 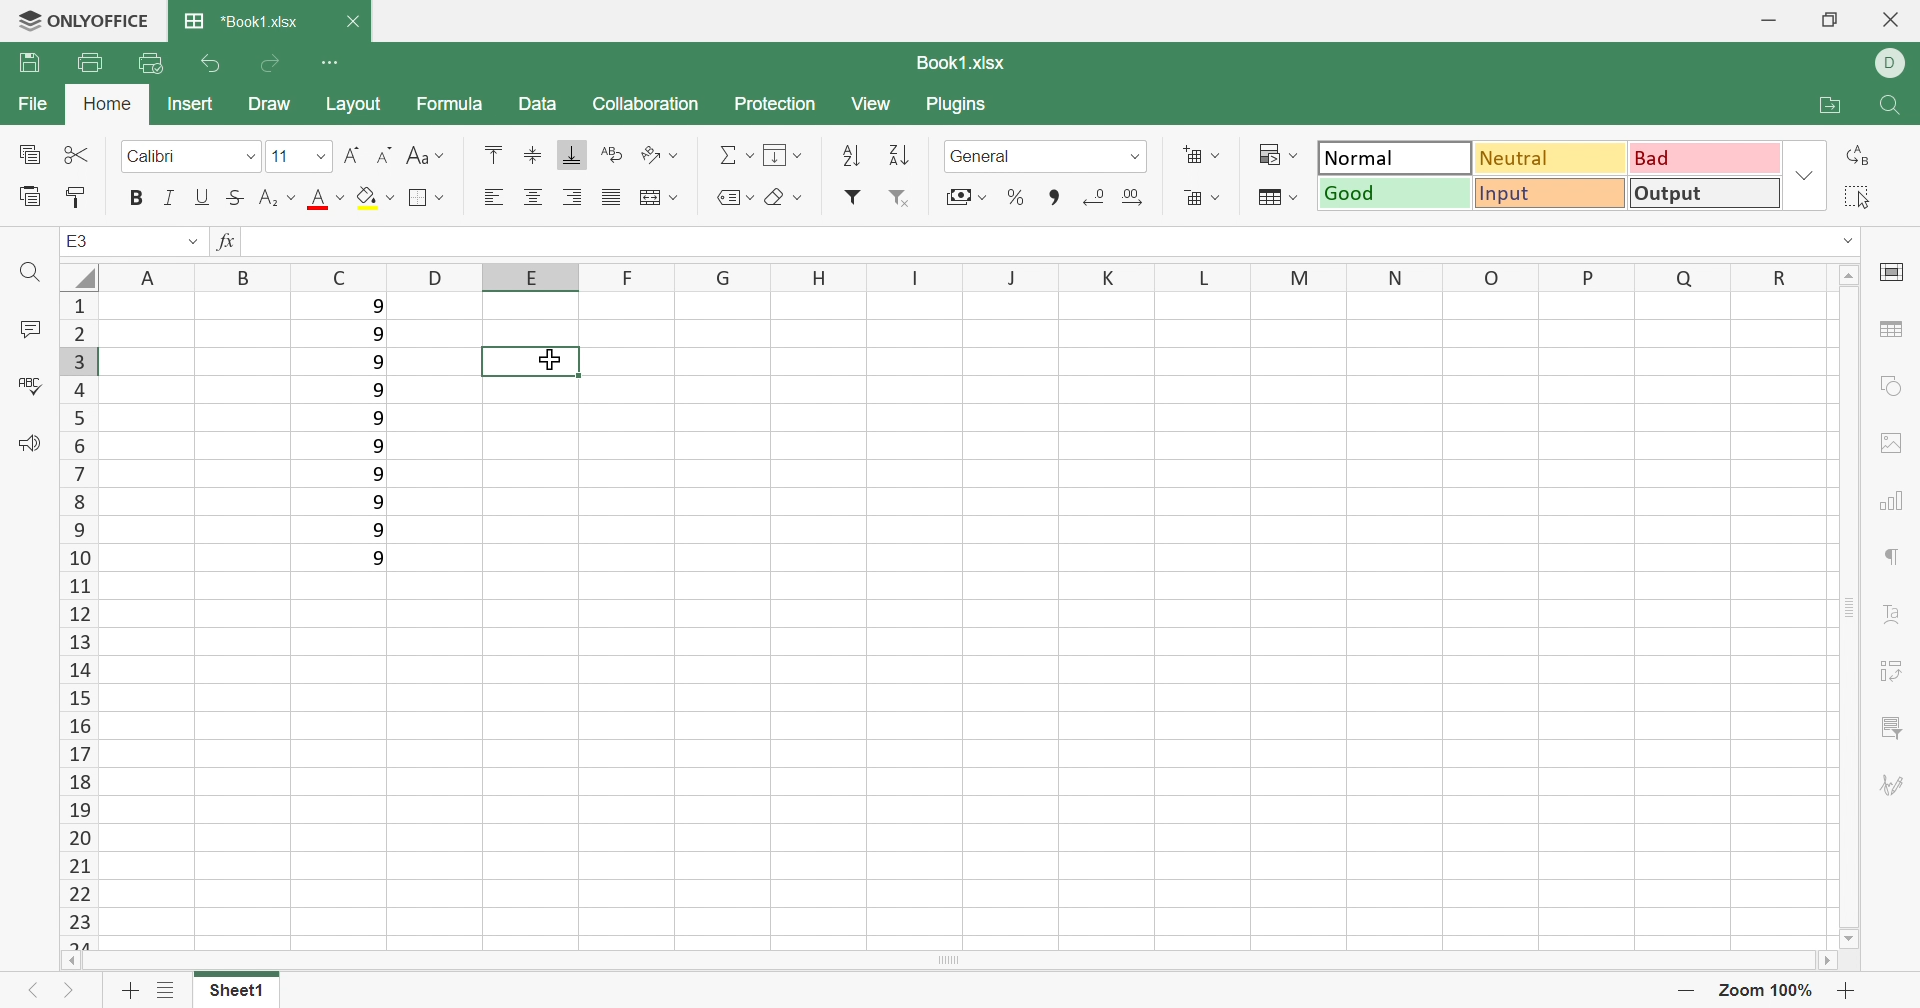 What do you see at coordinates (1896, 61) in the screenshot?
I see `DELL` at bounding box center [1896, 61].